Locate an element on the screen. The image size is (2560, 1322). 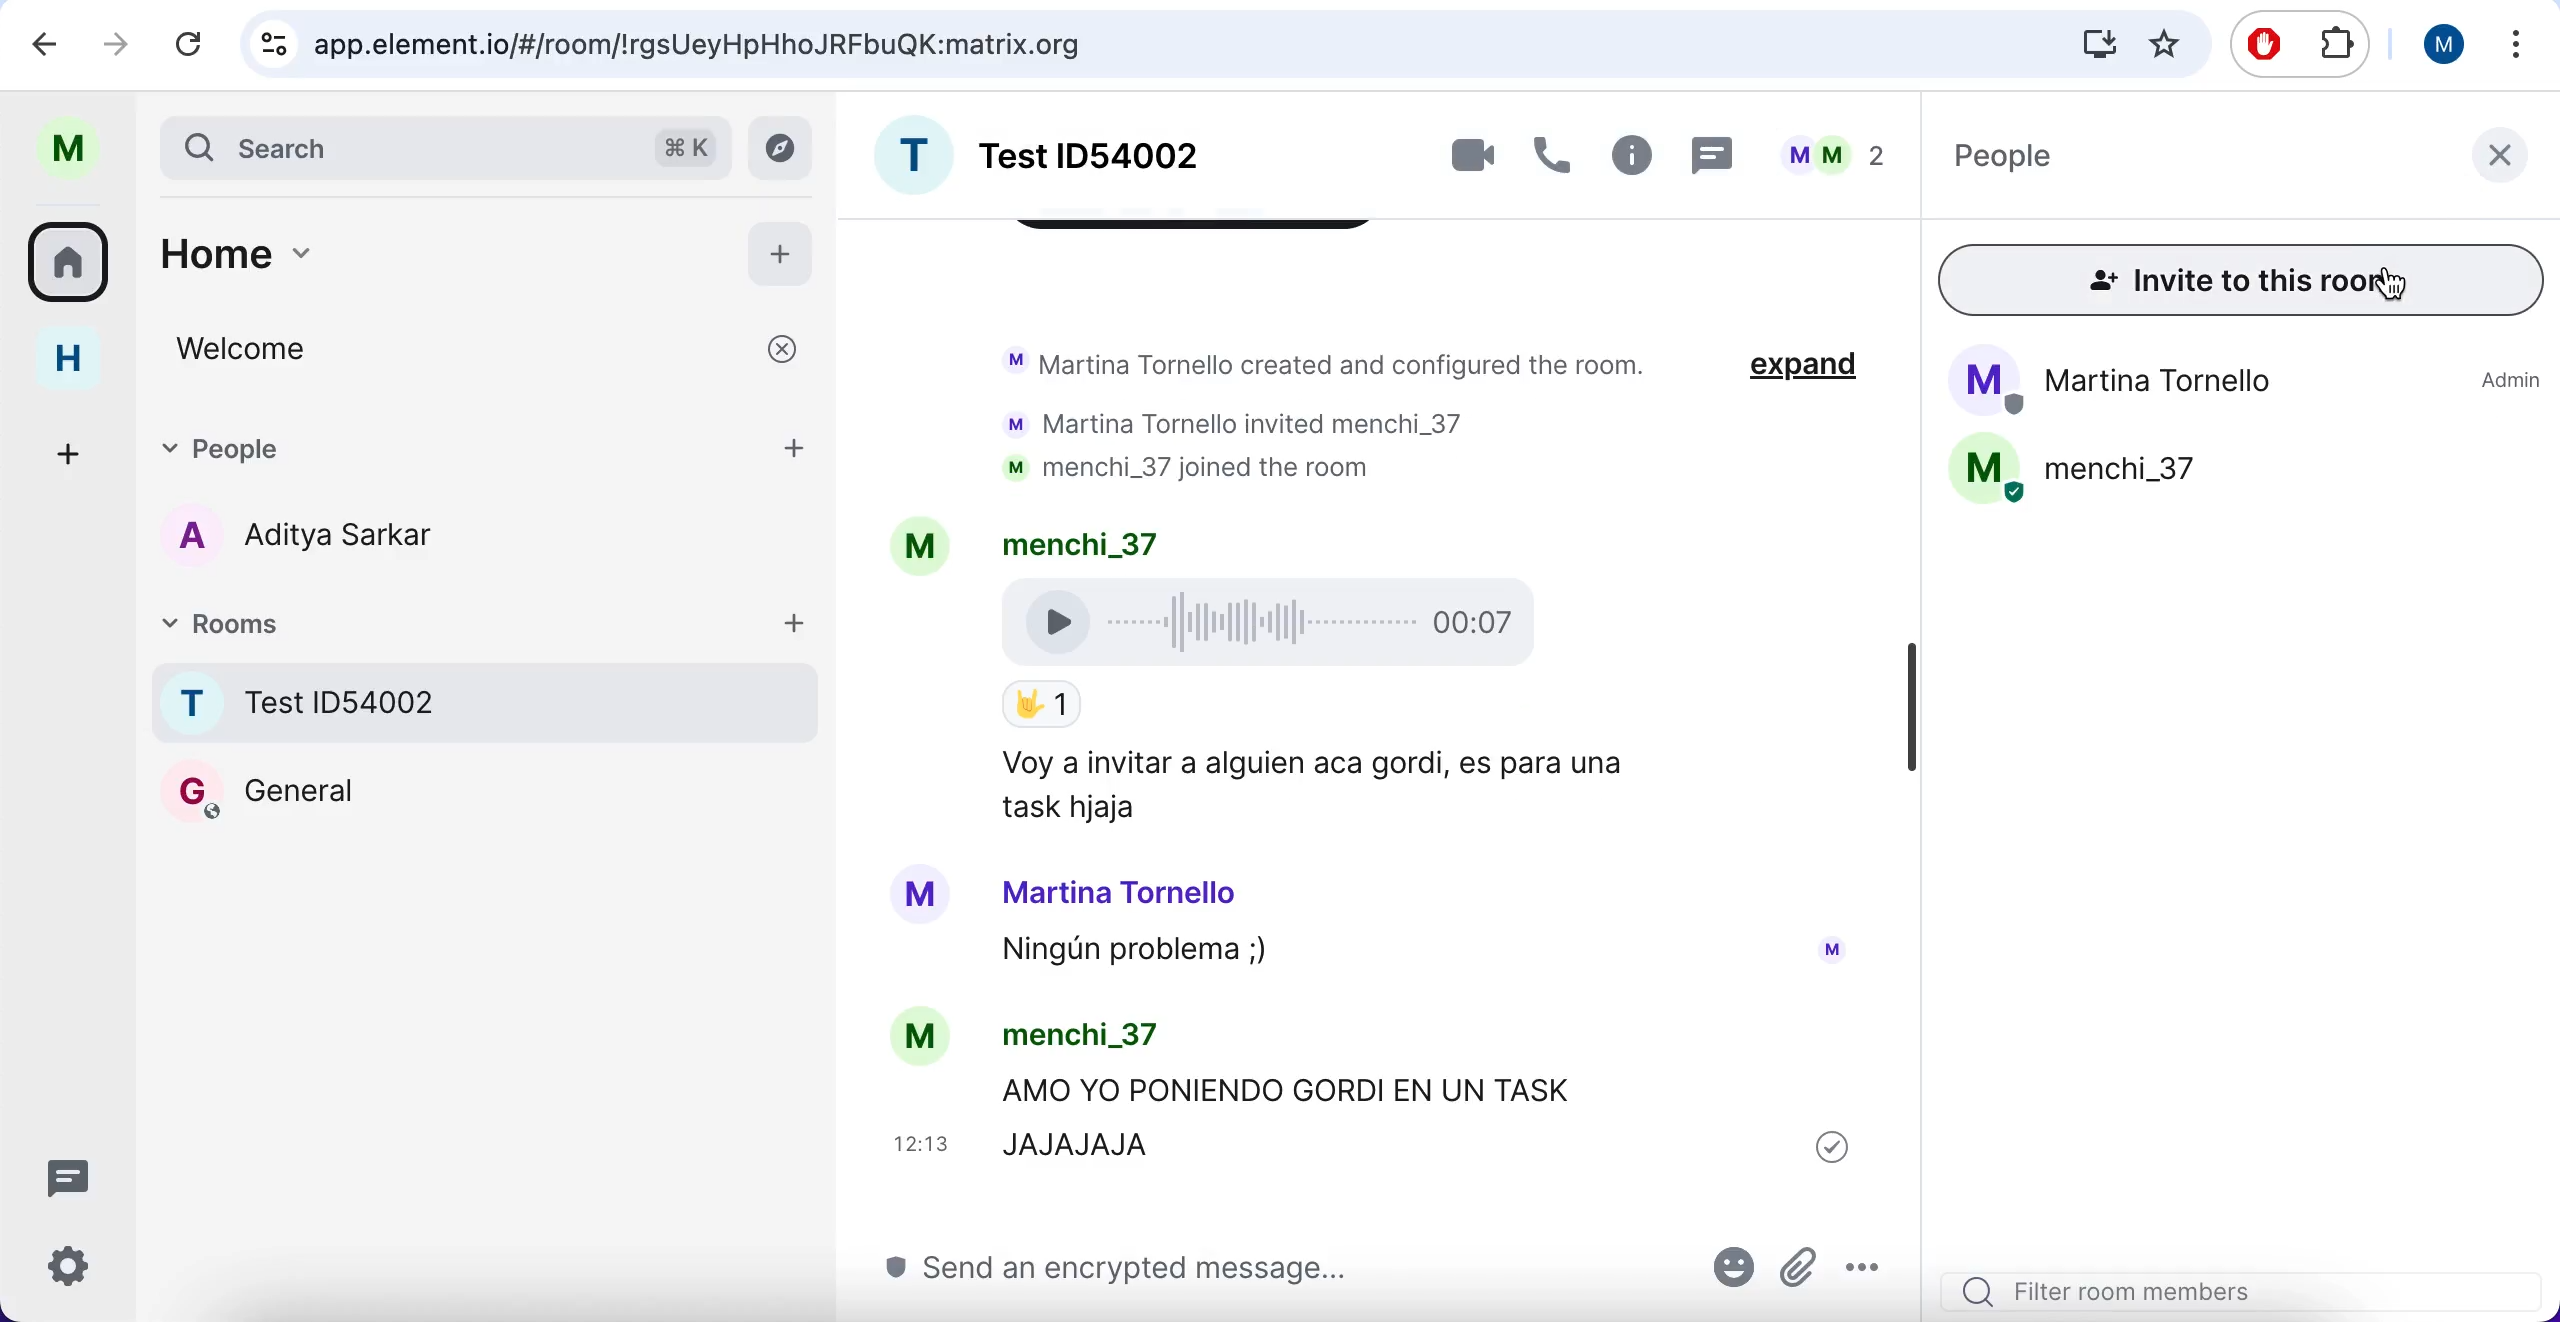
welcome is located at coordinates (499, 349).